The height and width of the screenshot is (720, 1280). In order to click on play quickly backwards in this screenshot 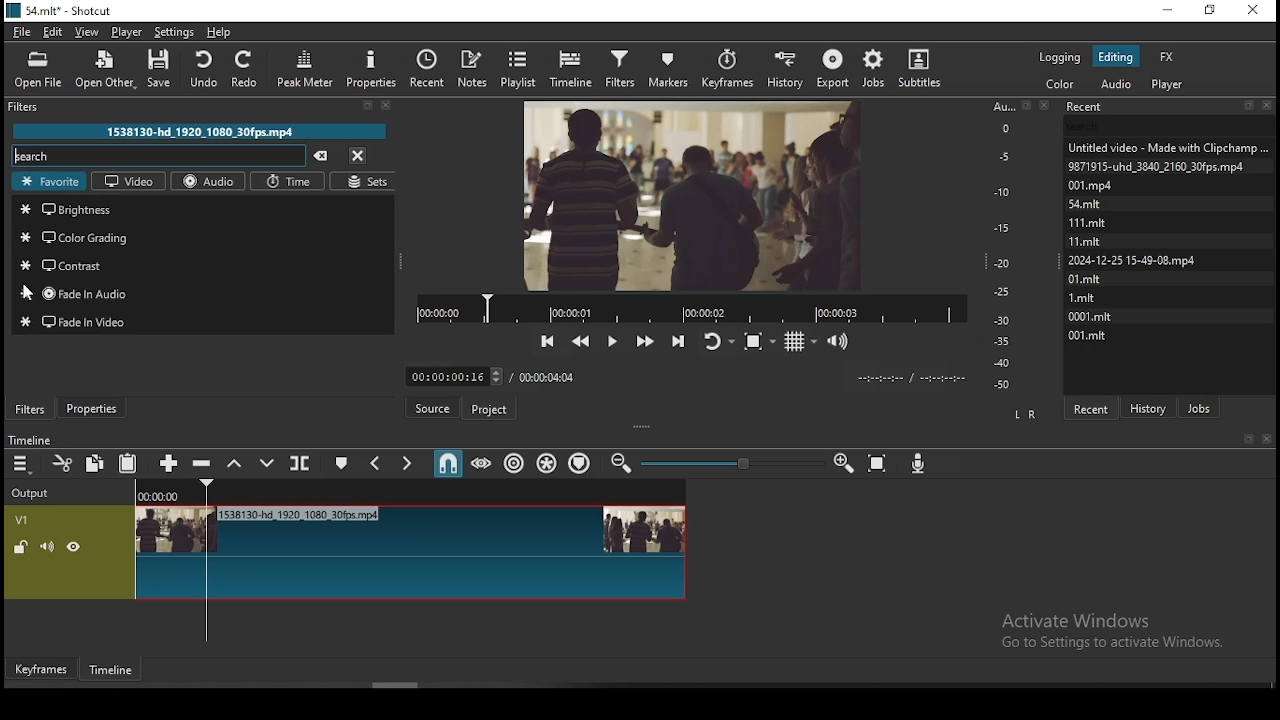, I will do `click(581, 341)`.